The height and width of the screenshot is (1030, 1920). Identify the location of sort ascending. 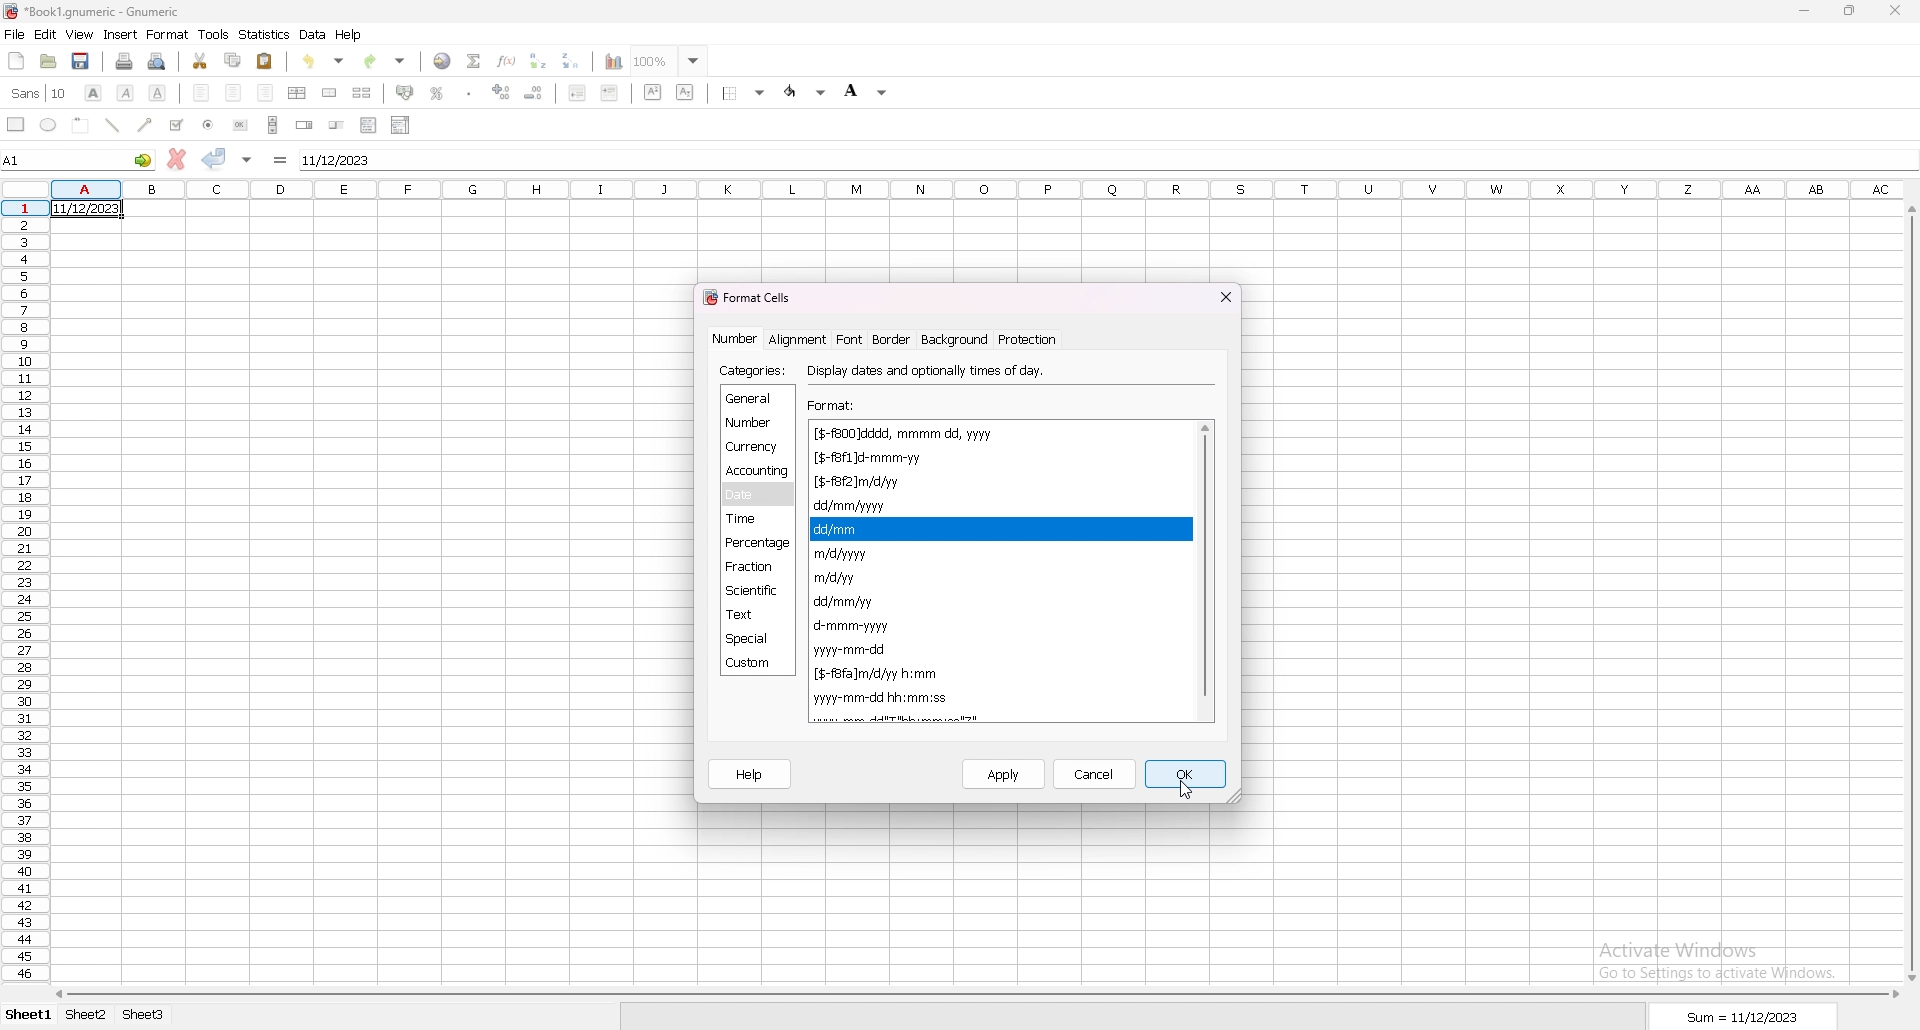
(539, 60).